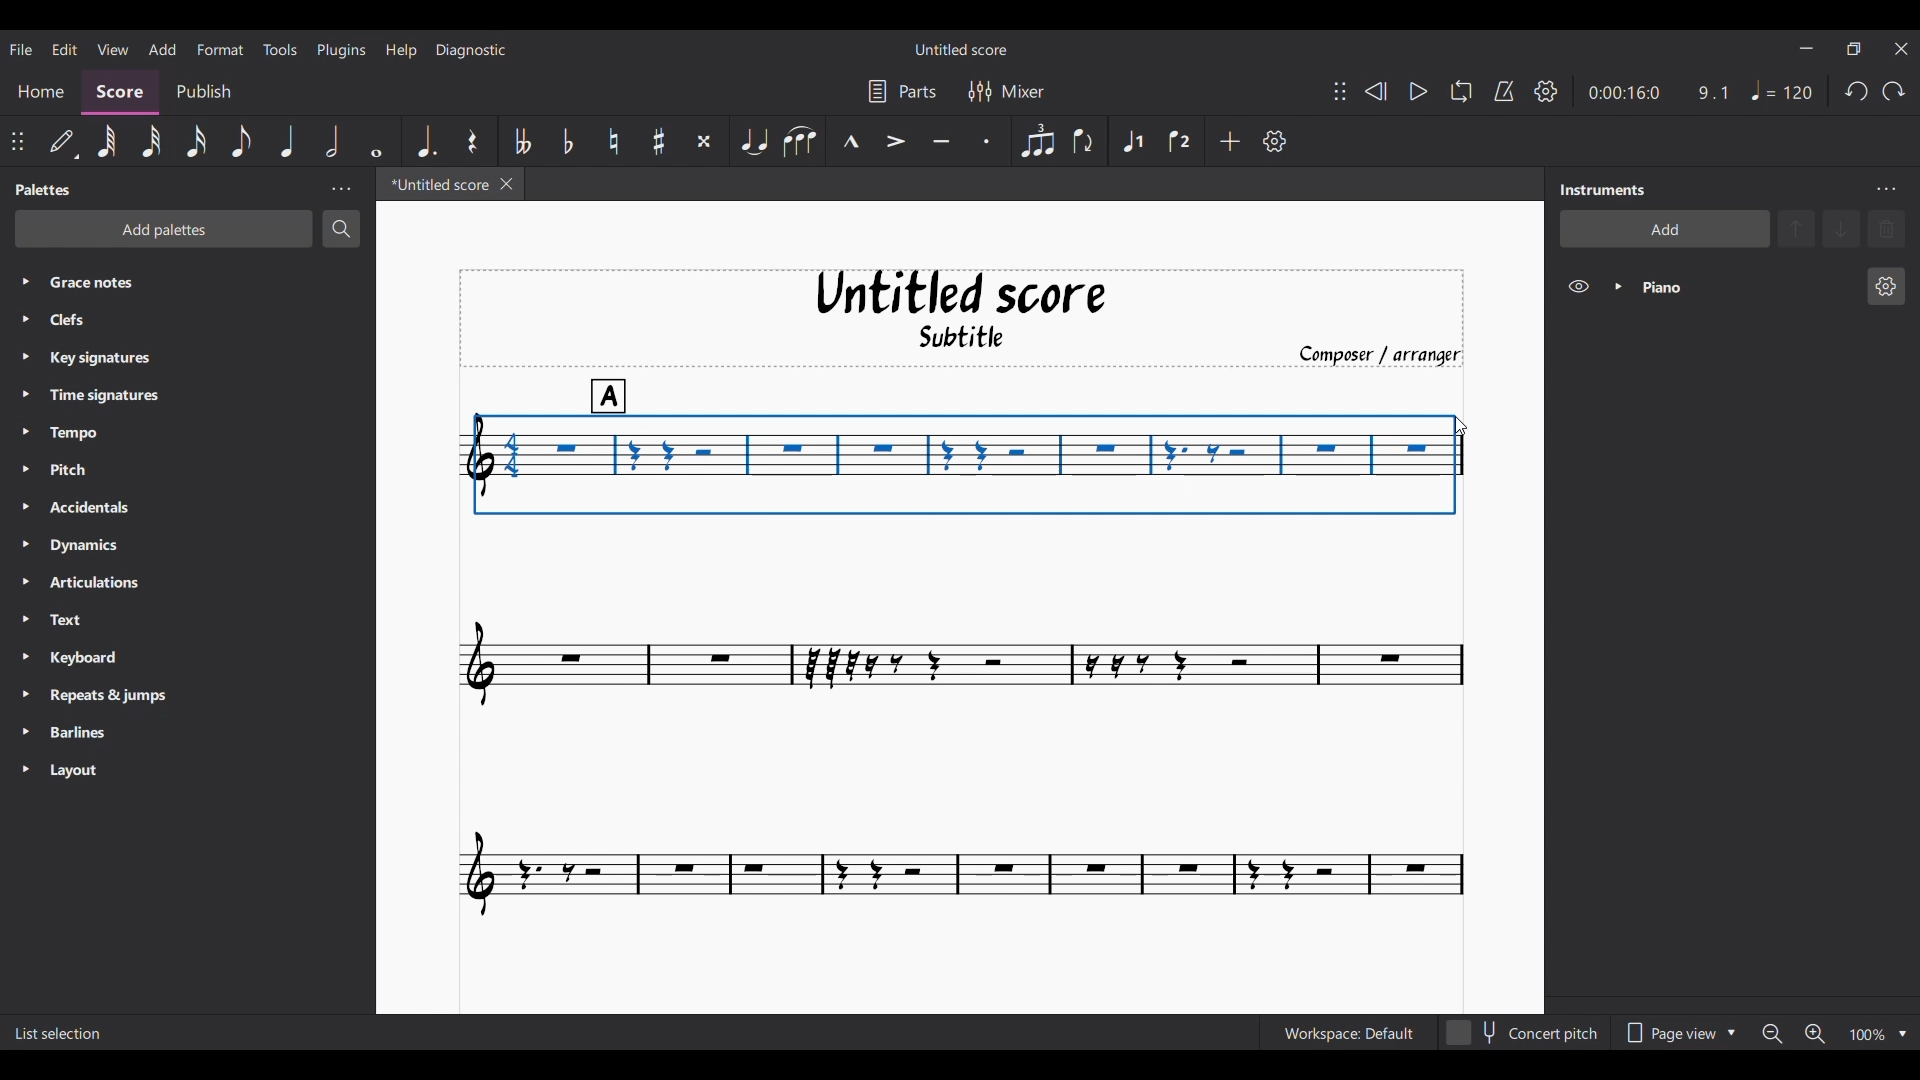 The width and height of the screenshot is (1920, 1080). What do you see at coordinates (202, 280) in the screenshot?
I see `Grace notes` at bounding box center [202, 280].